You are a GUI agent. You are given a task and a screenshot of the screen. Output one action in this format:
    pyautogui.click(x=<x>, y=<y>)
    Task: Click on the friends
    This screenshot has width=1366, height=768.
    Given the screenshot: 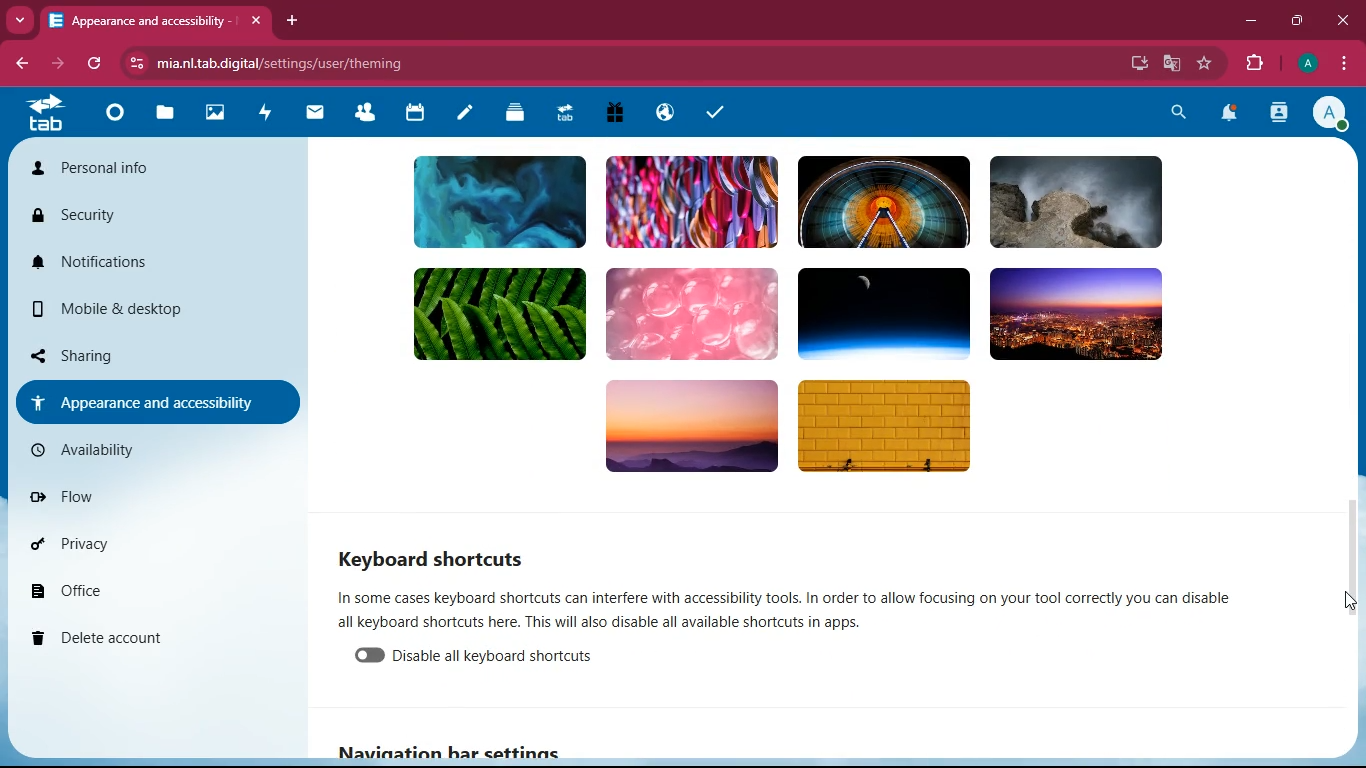 What is the action you would take?
    pyautogui.click(x=363, y=116)
    